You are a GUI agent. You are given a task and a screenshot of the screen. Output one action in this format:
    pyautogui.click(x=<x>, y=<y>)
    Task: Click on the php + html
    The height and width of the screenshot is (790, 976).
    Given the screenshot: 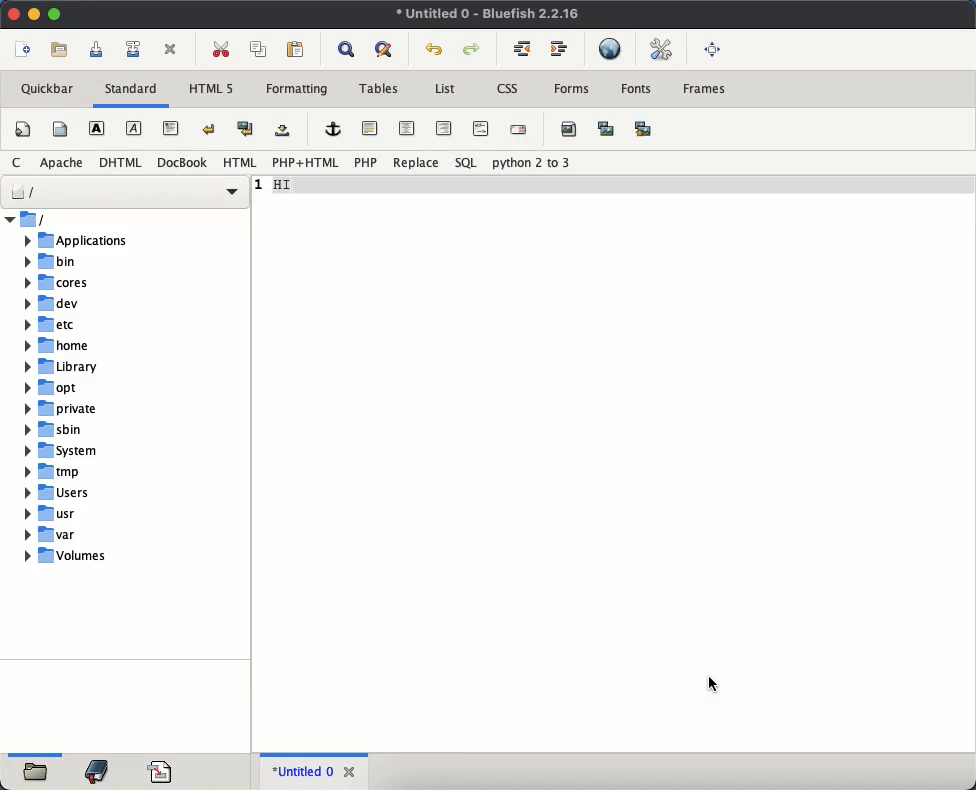 What is the action you would take?
    pyautogui.click(x=306, y=163)
    